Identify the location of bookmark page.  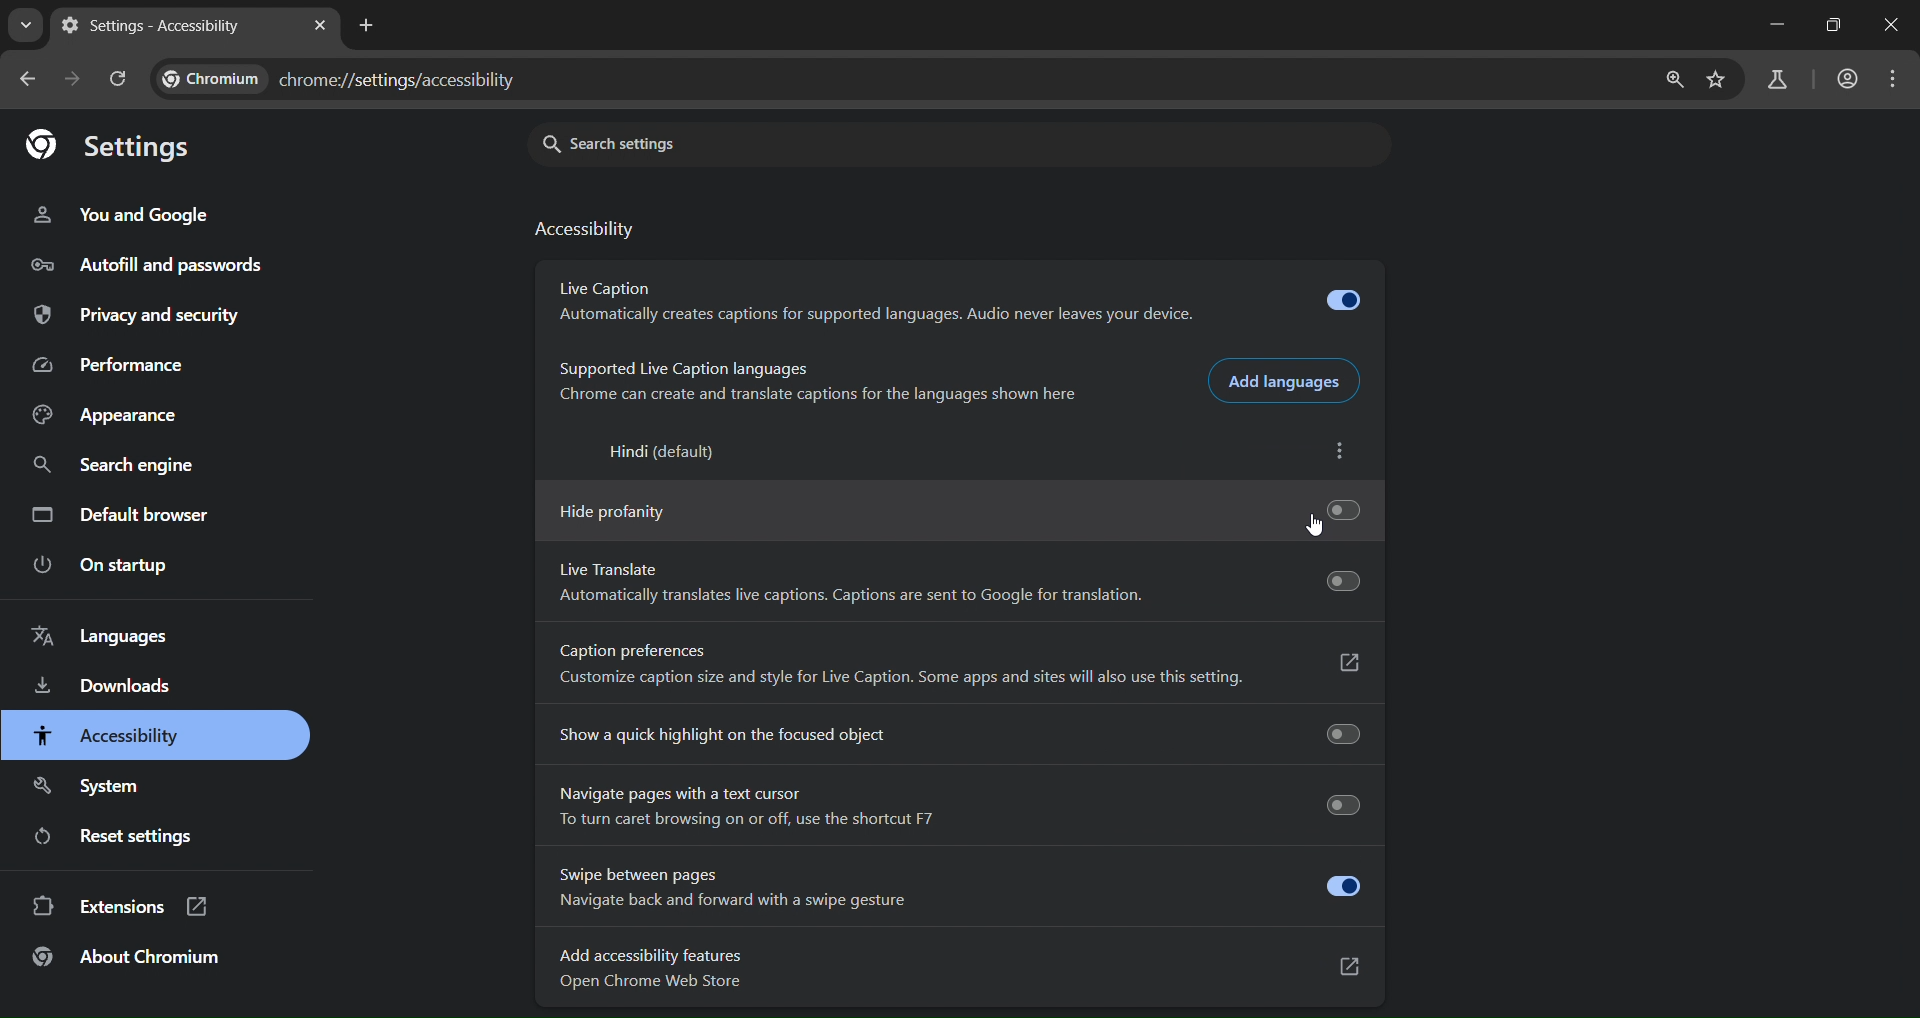
(1717, 79).